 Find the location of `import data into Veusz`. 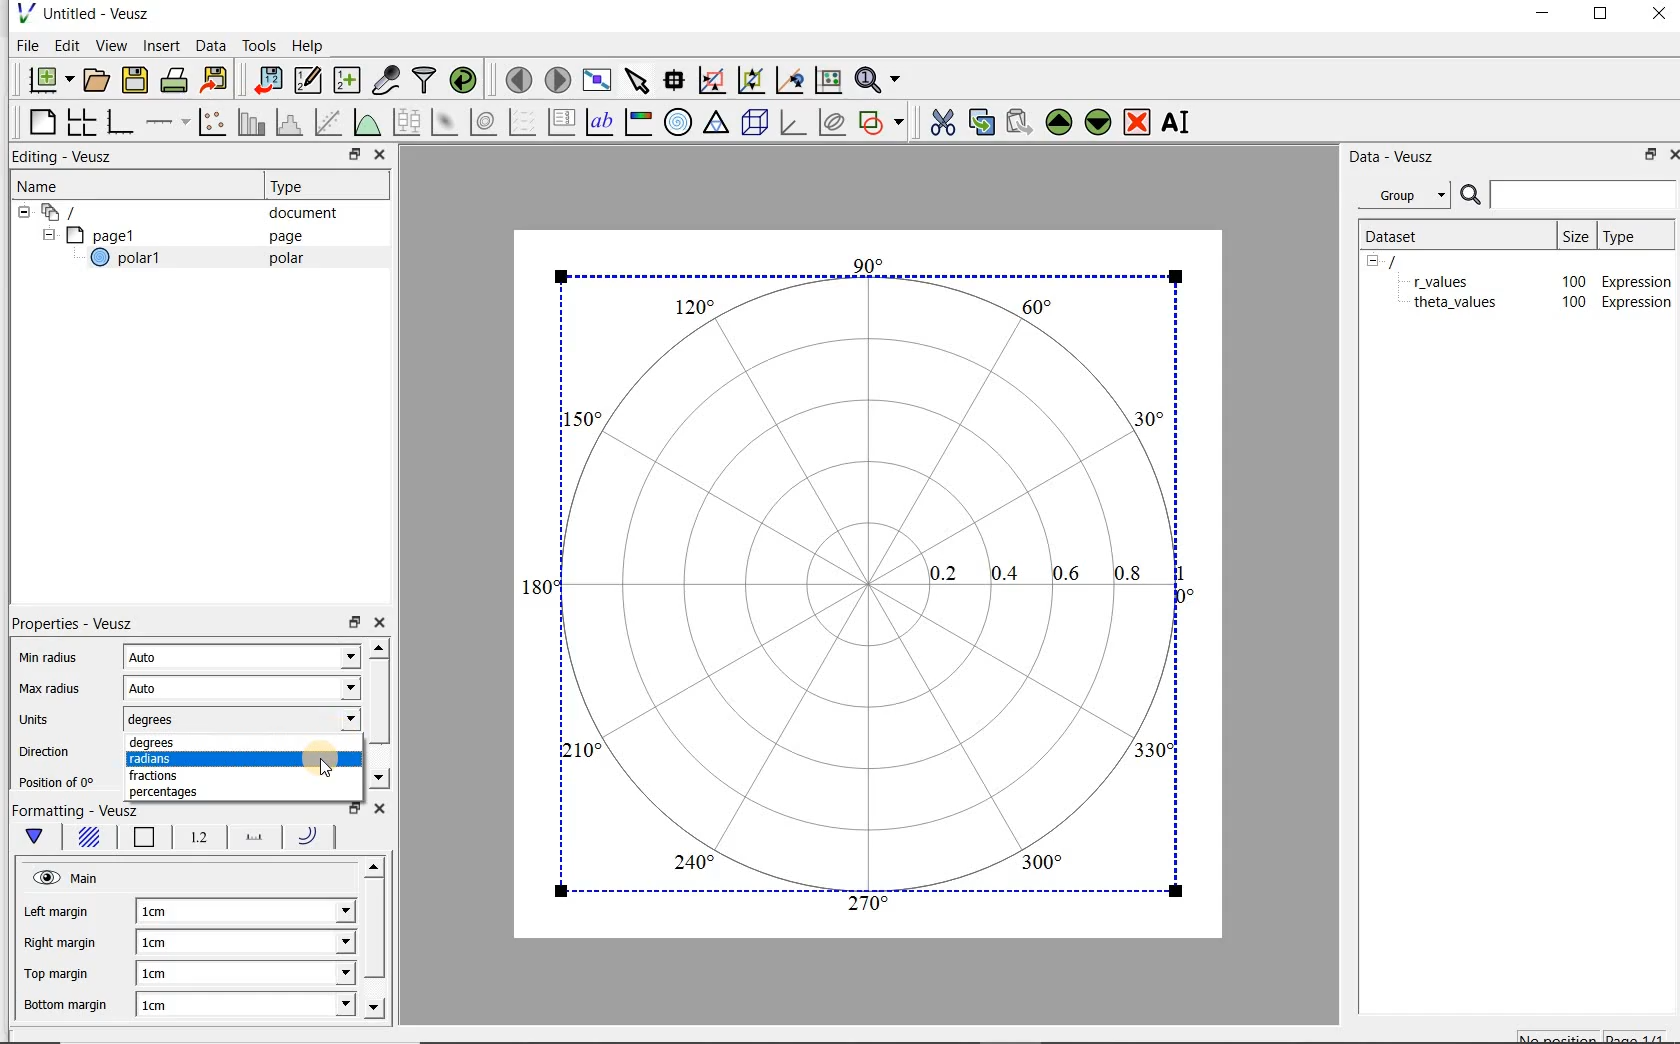

import data into Veusz is located at coordinates (266, 81).